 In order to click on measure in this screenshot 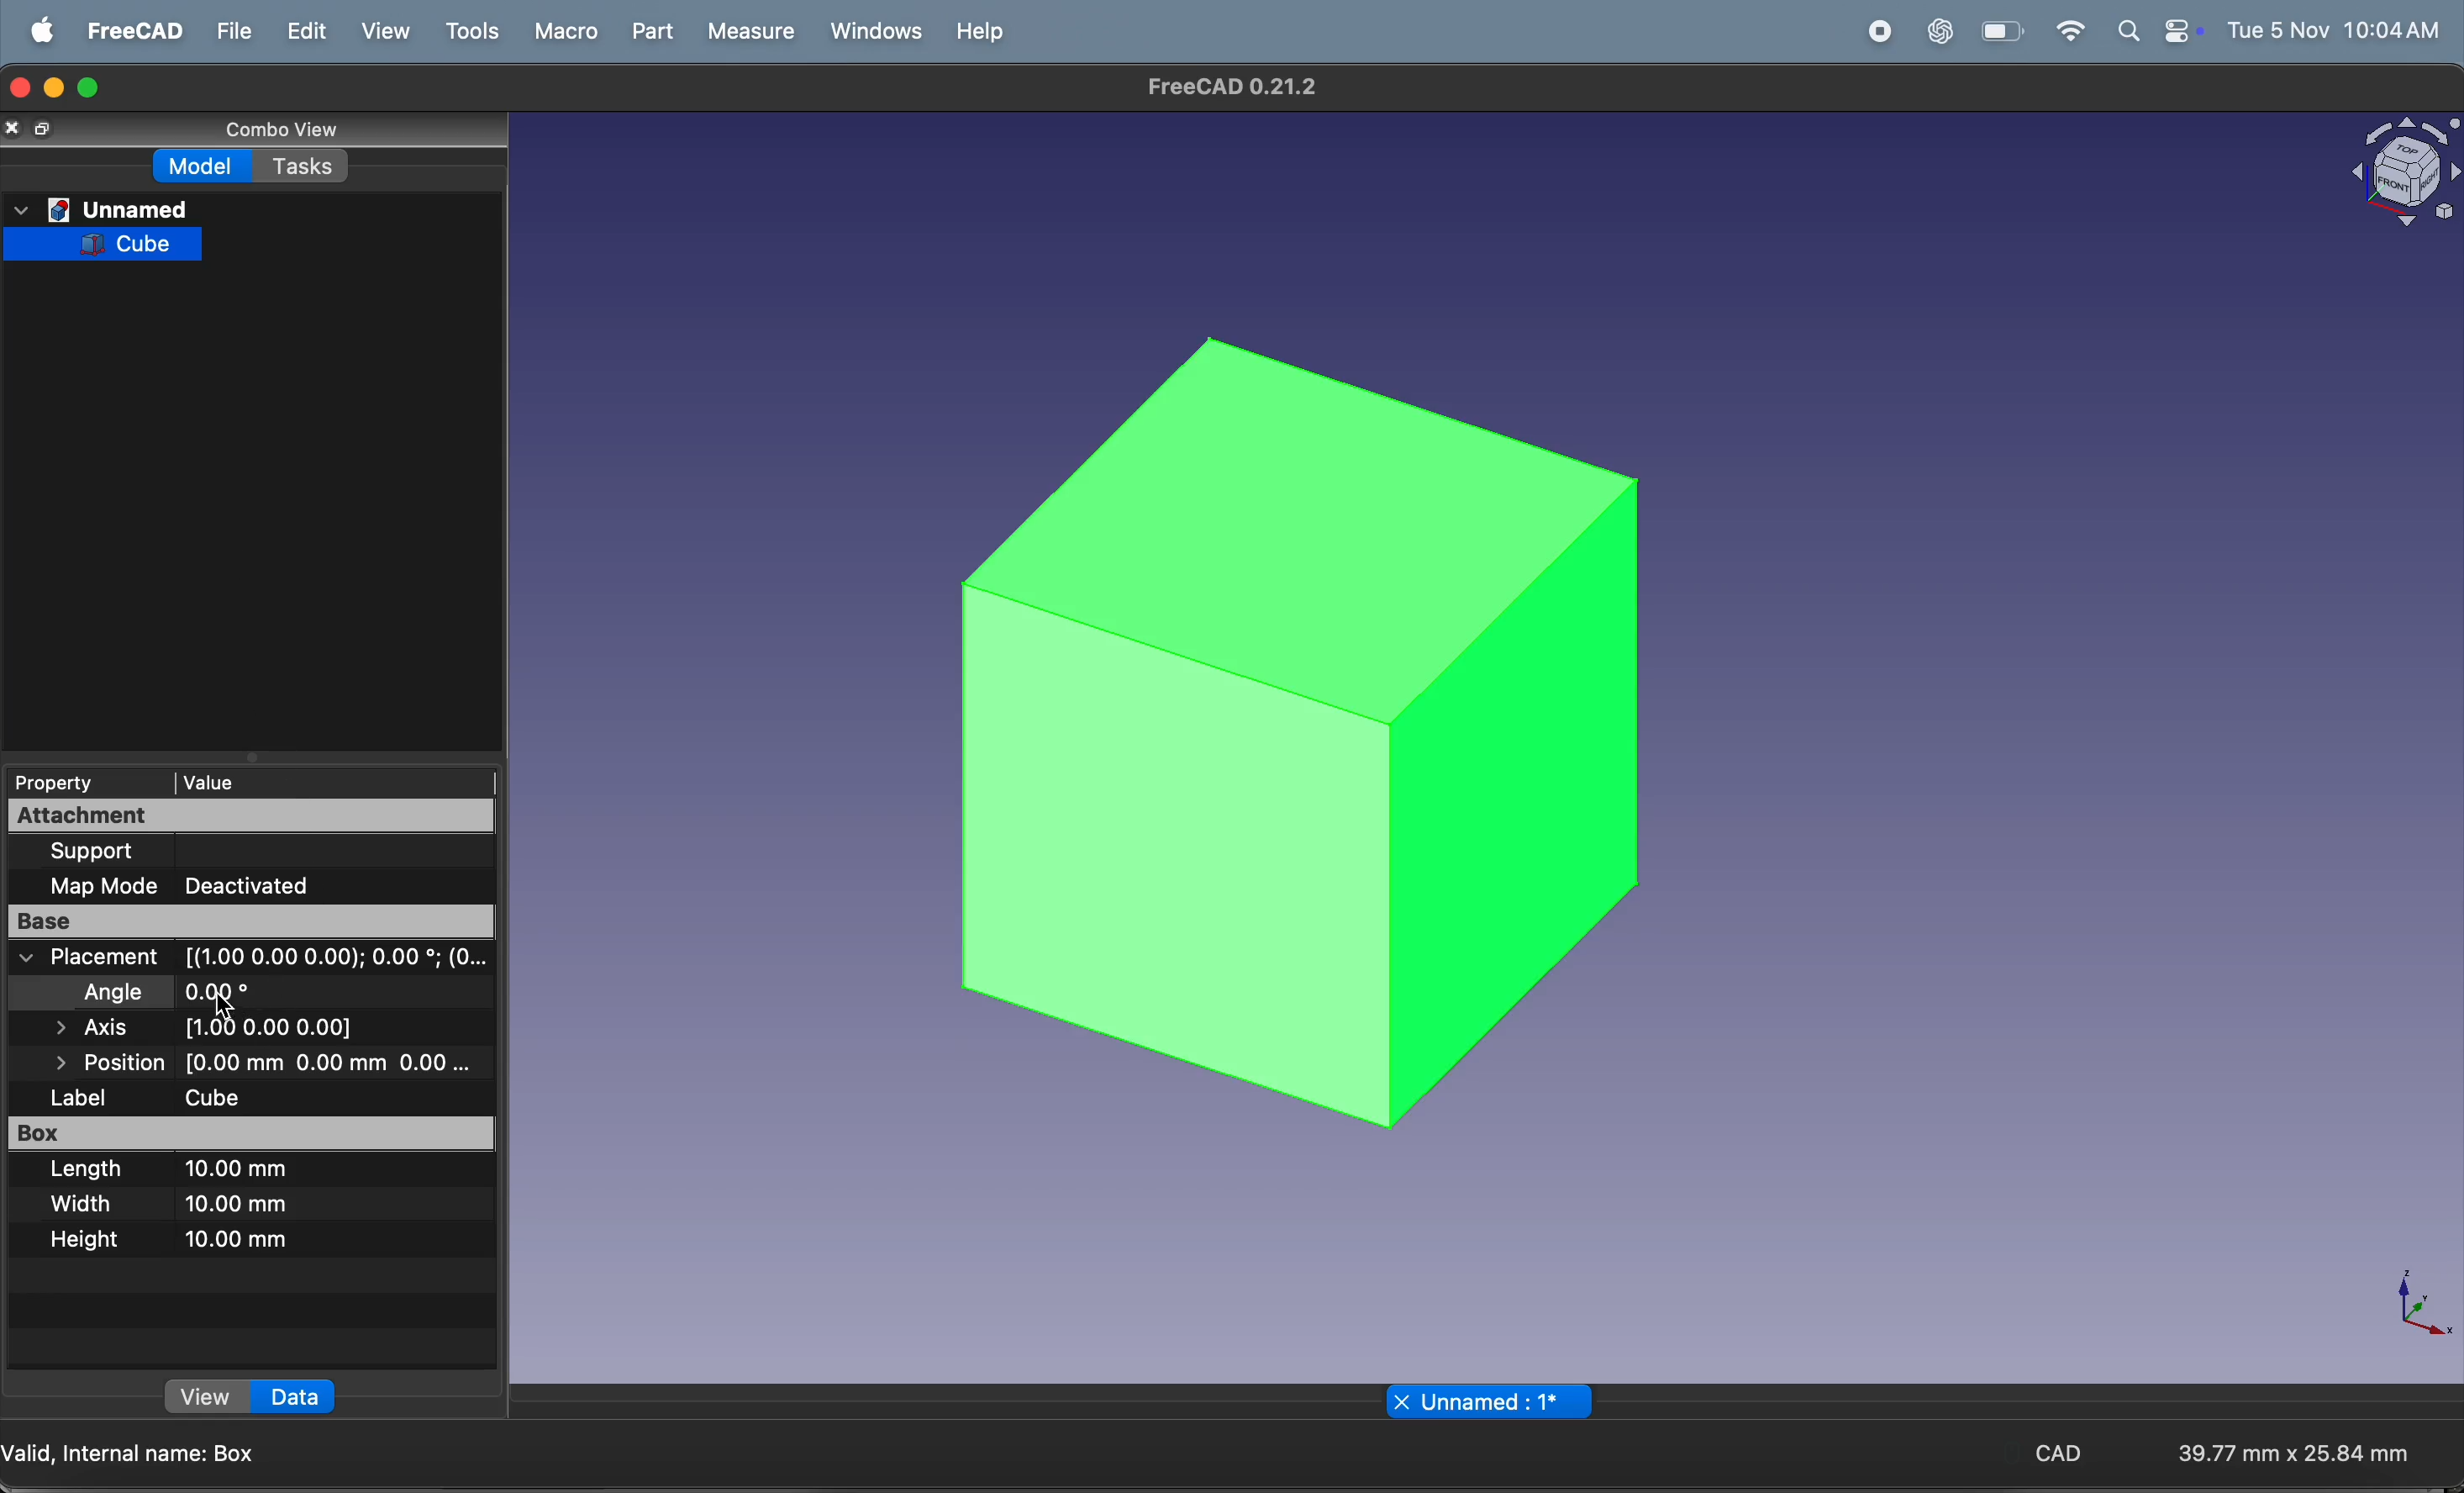, I will do `click(755, 32)`.